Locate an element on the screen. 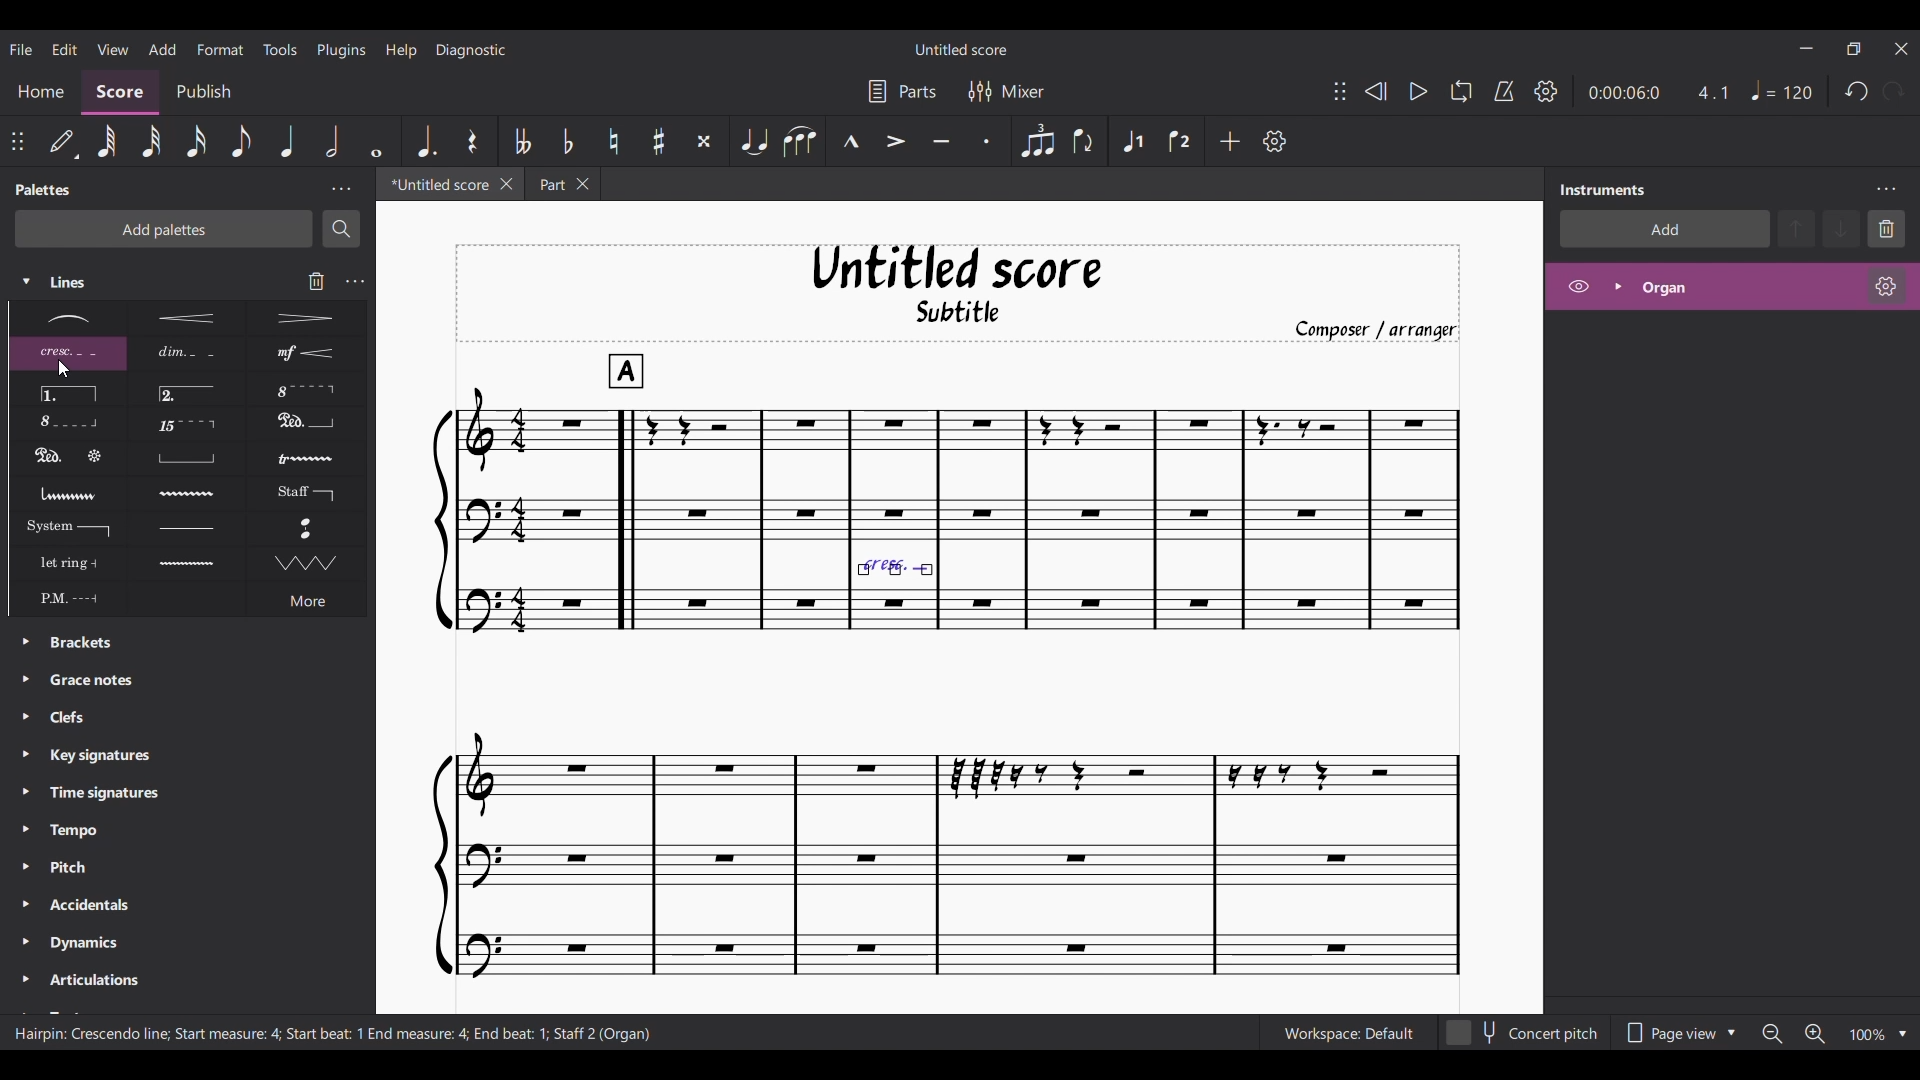  Tools menu is located at coordinates (279, 48).